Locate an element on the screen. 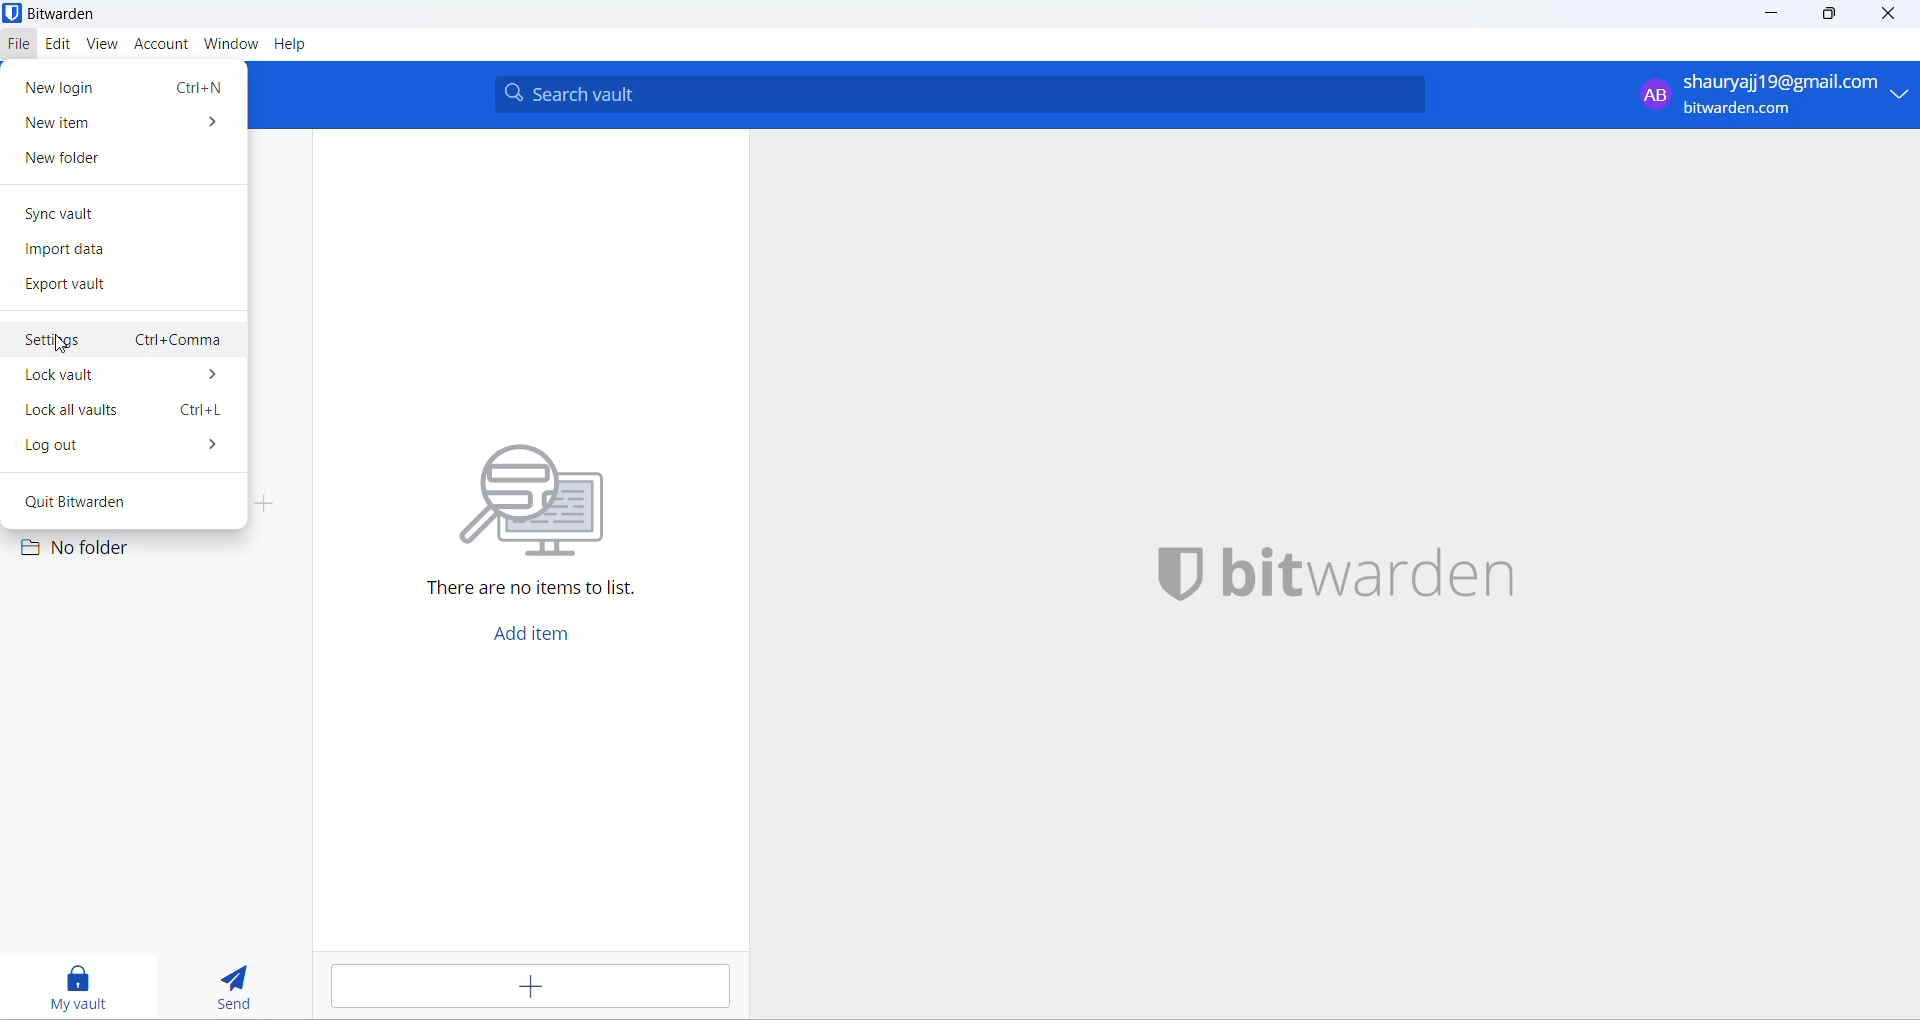 Image resolution: width=1920 pixels, height=1020 pixels. text and graphics is located at coordinates (543, 515).